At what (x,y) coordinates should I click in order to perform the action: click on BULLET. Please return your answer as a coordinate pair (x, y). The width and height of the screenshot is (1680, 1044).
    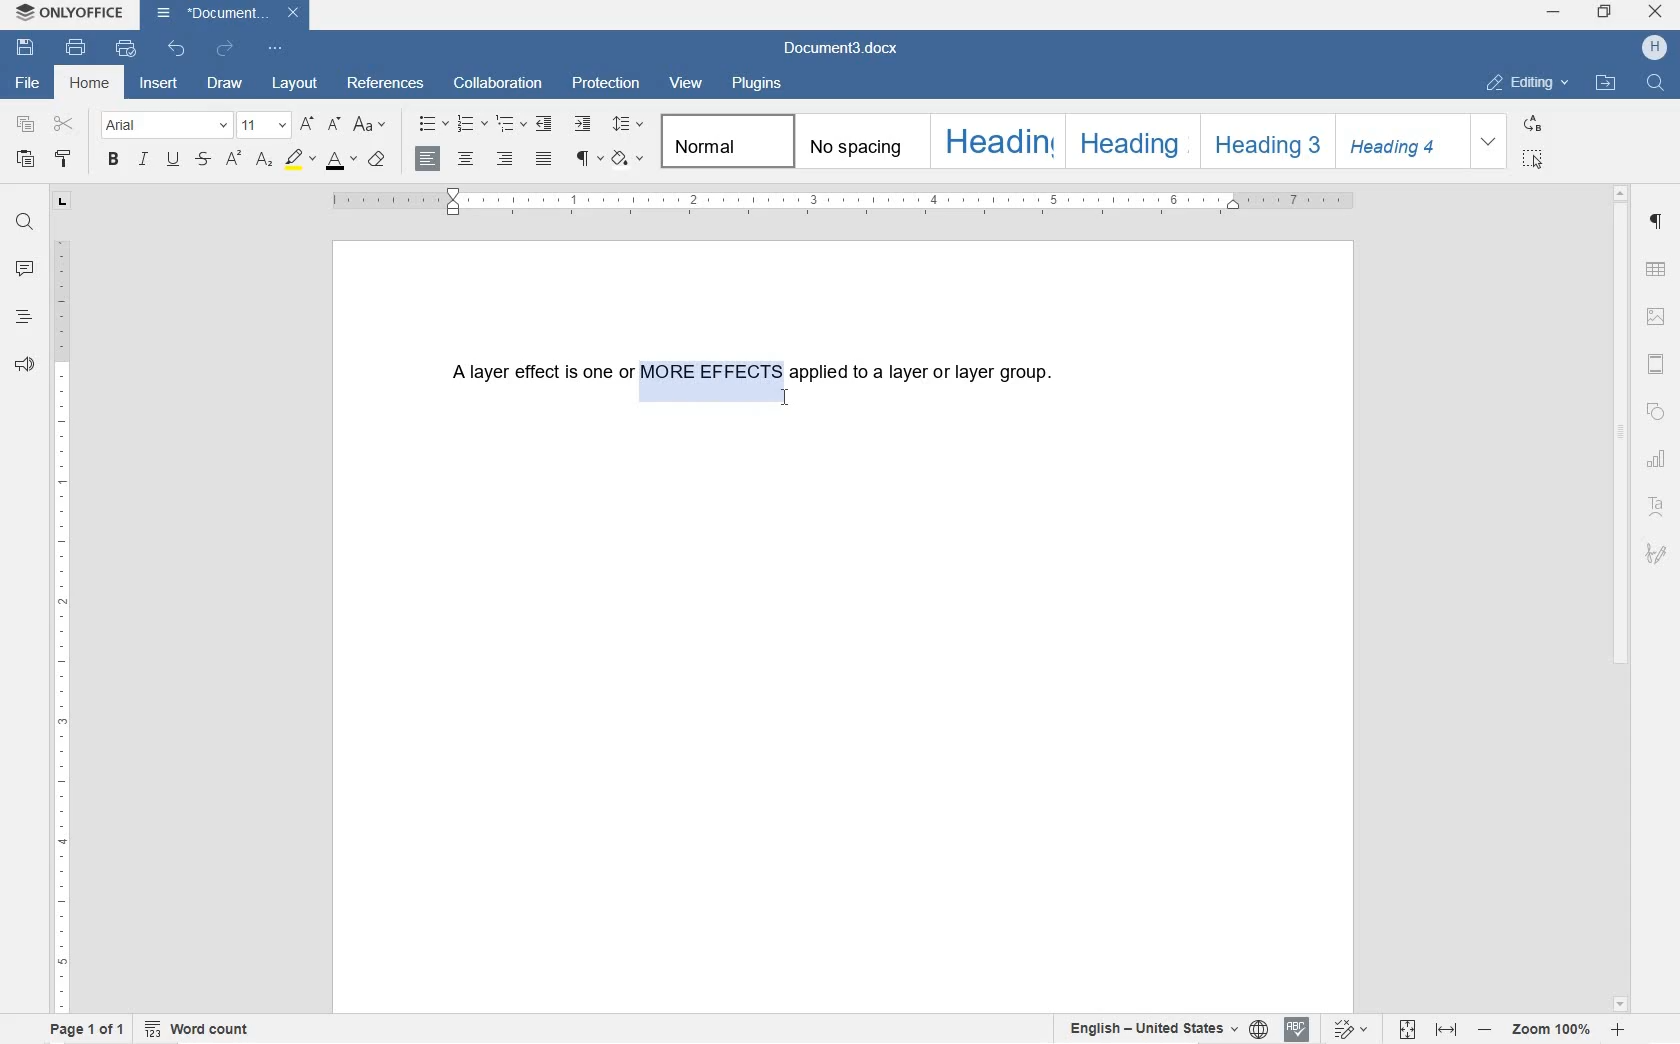
    Looking at the image, I should click on (432, 125).